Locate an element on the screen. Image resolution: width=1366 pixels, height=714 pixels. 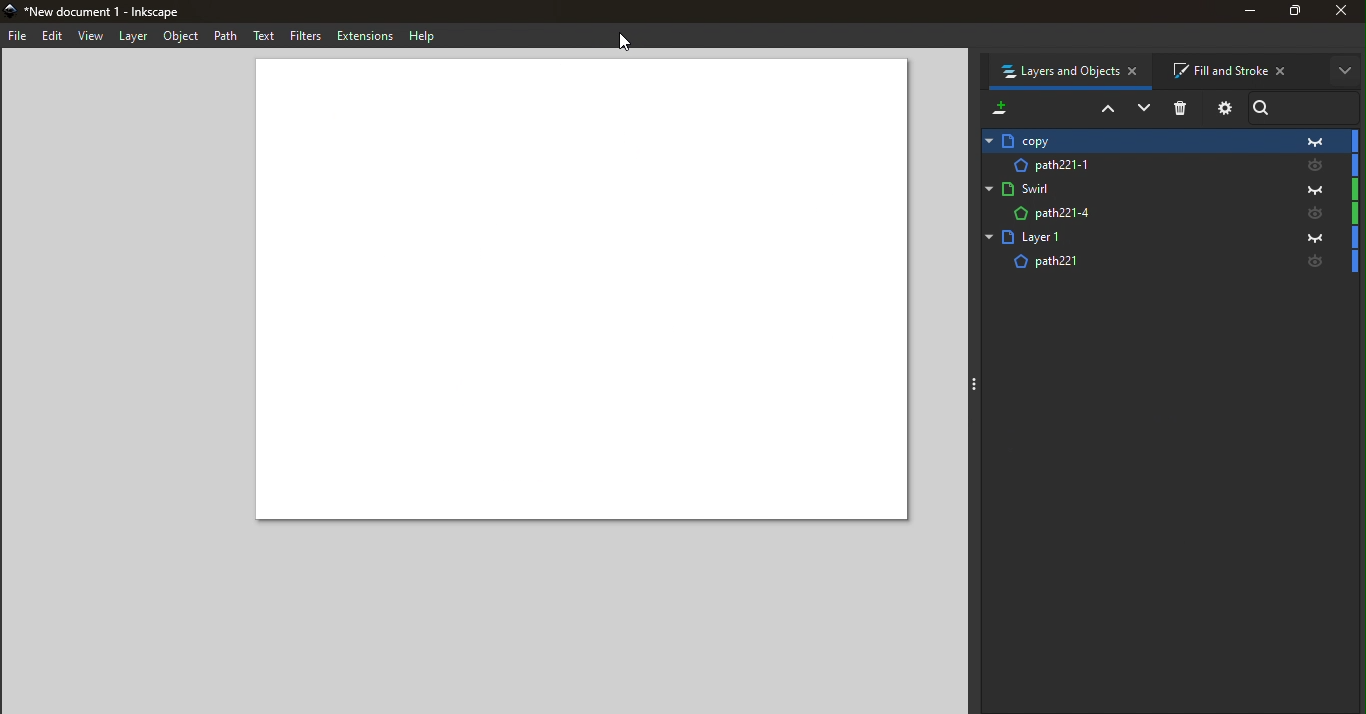
Layer is located at coordinates (1136, 214).